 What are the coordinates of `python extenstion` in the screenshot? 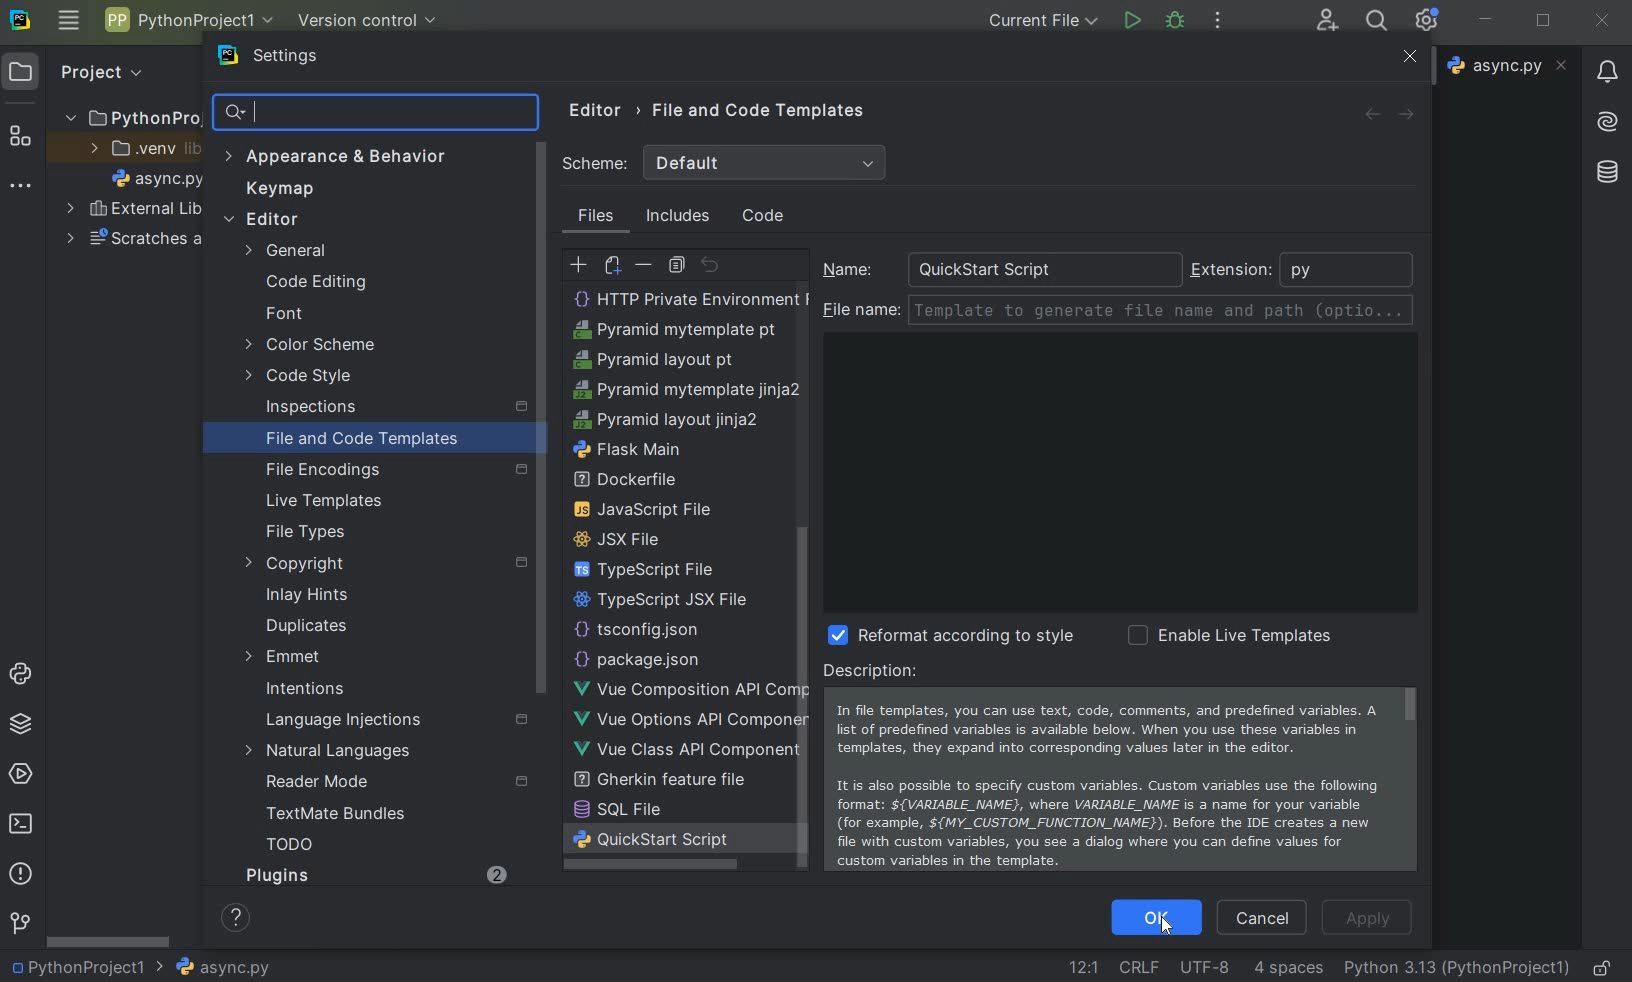 It's located at (1345, 269).